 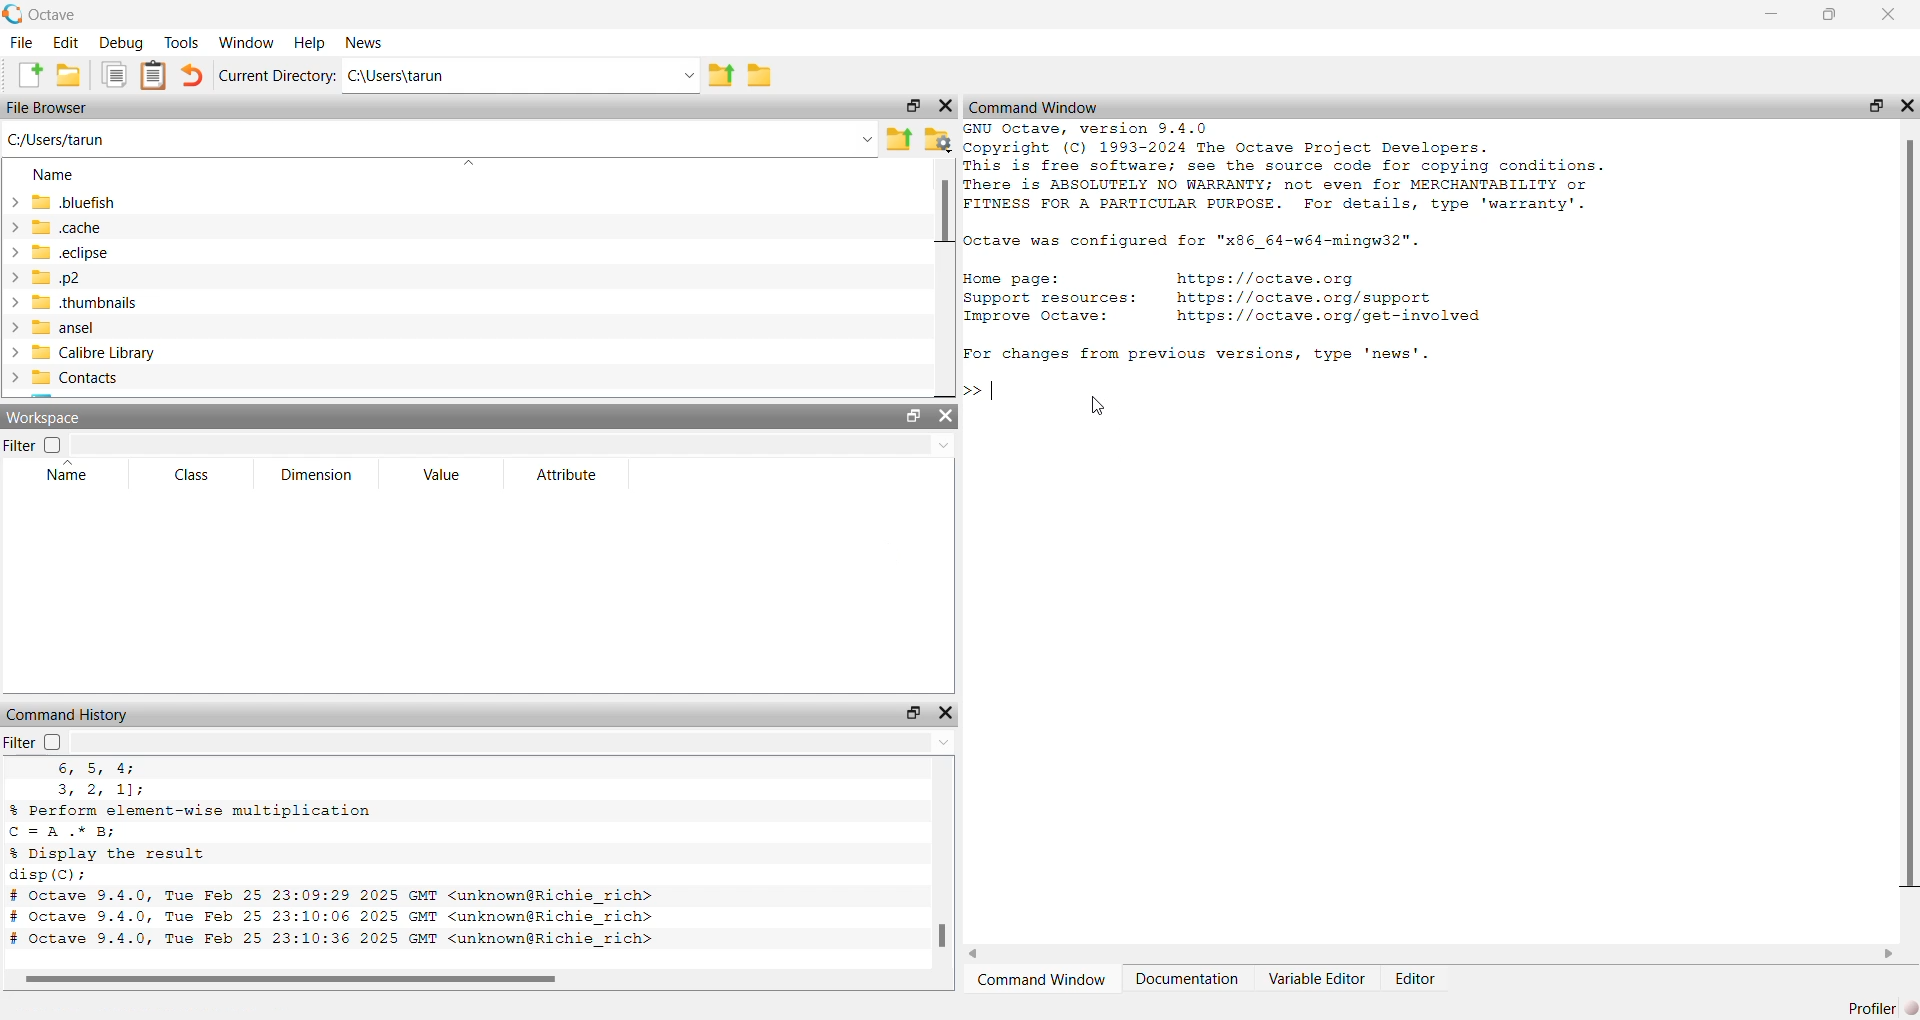 I want to click on Attribute, so click(x=572, y=474).